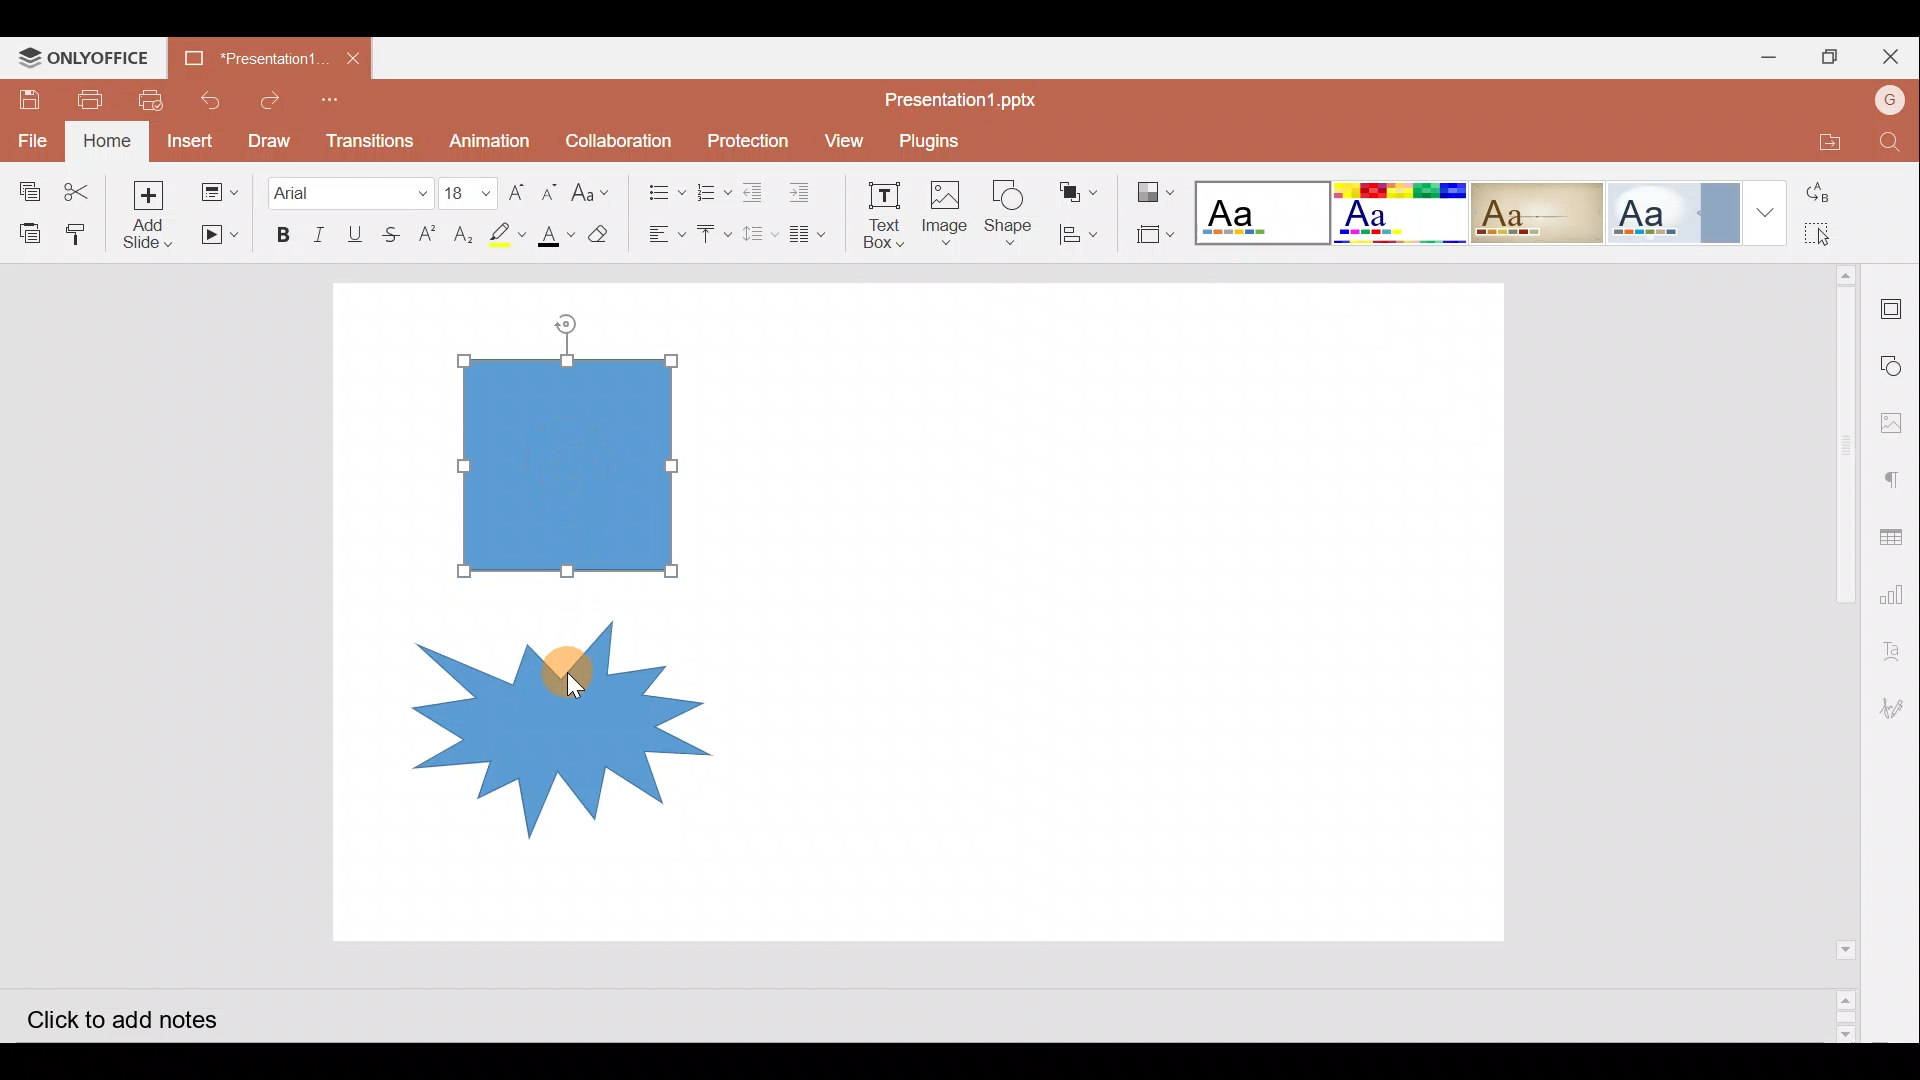 Image resolution: width=1920 pixels, height=1080 pixels. Describe the element at coordinates (88, 56) in the screenshot. I see `ONLYOFFICE` at that location.